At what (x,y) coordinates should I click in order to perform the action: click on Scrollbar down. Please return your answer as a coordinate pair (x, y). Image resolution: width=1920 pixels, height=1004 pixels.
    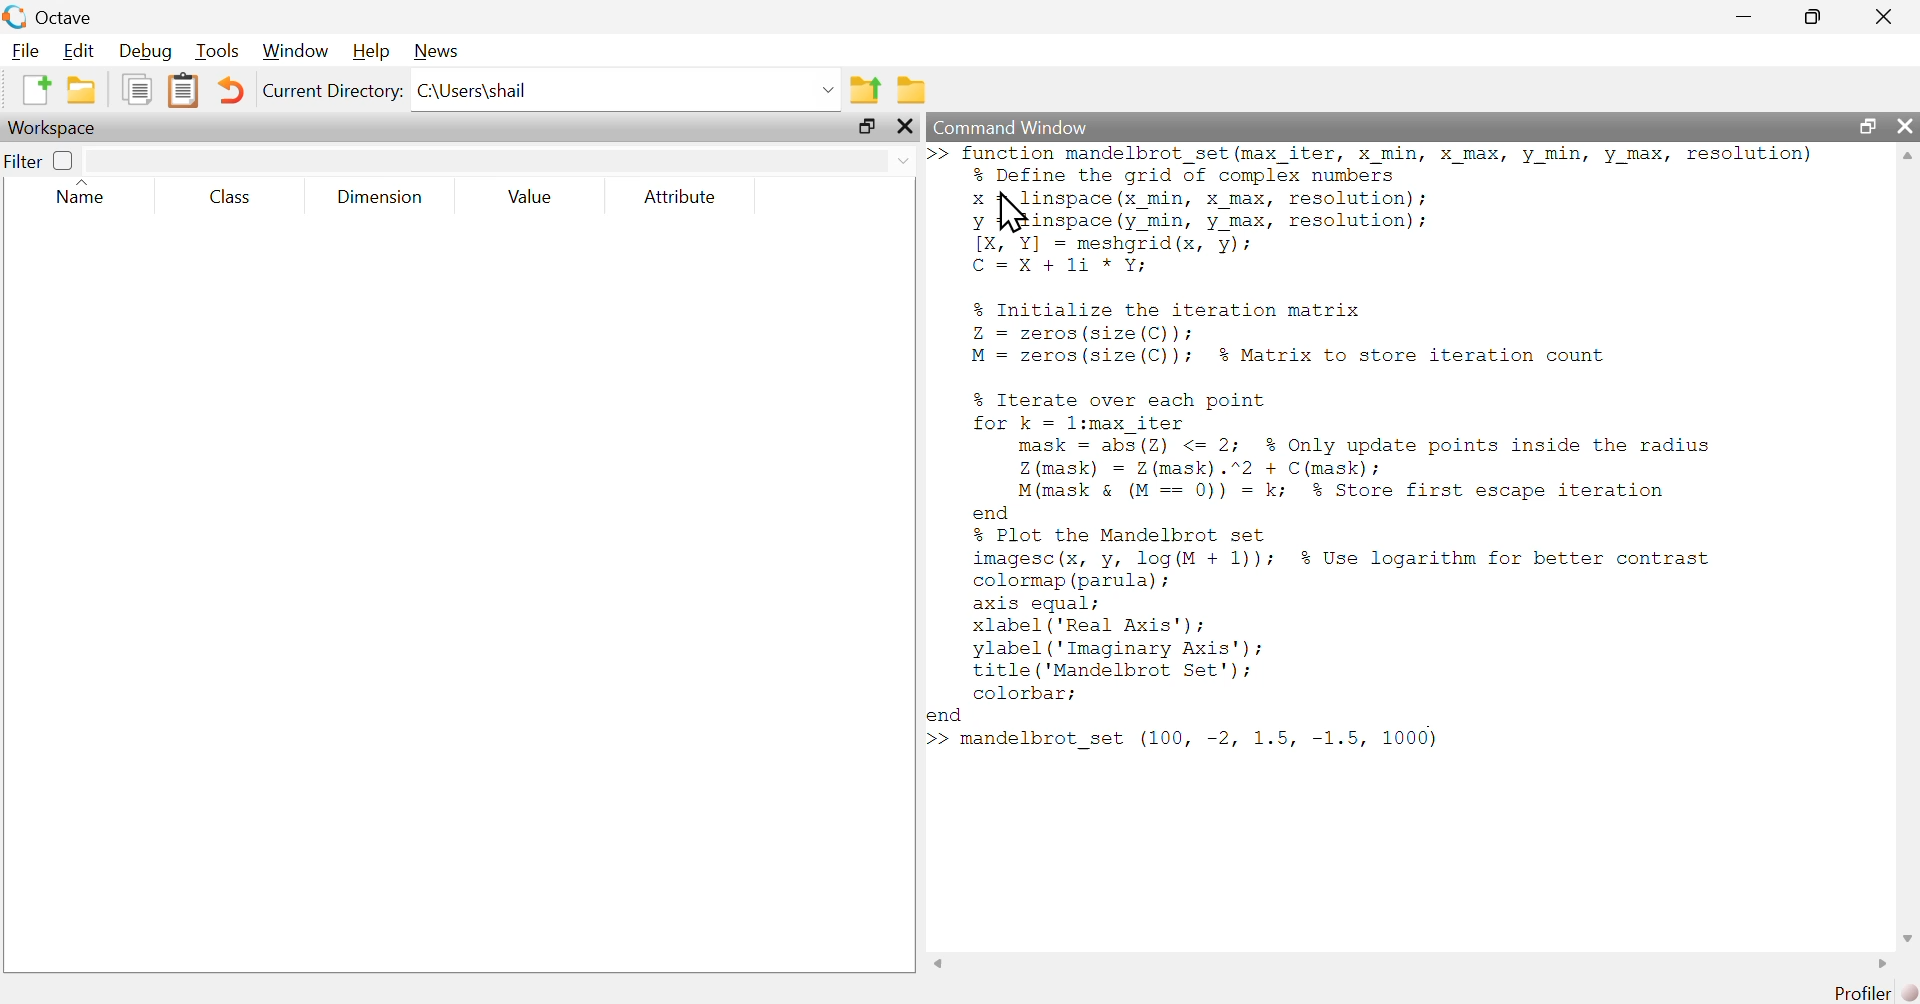
    Looking at the image, I should click on (1907, 936).